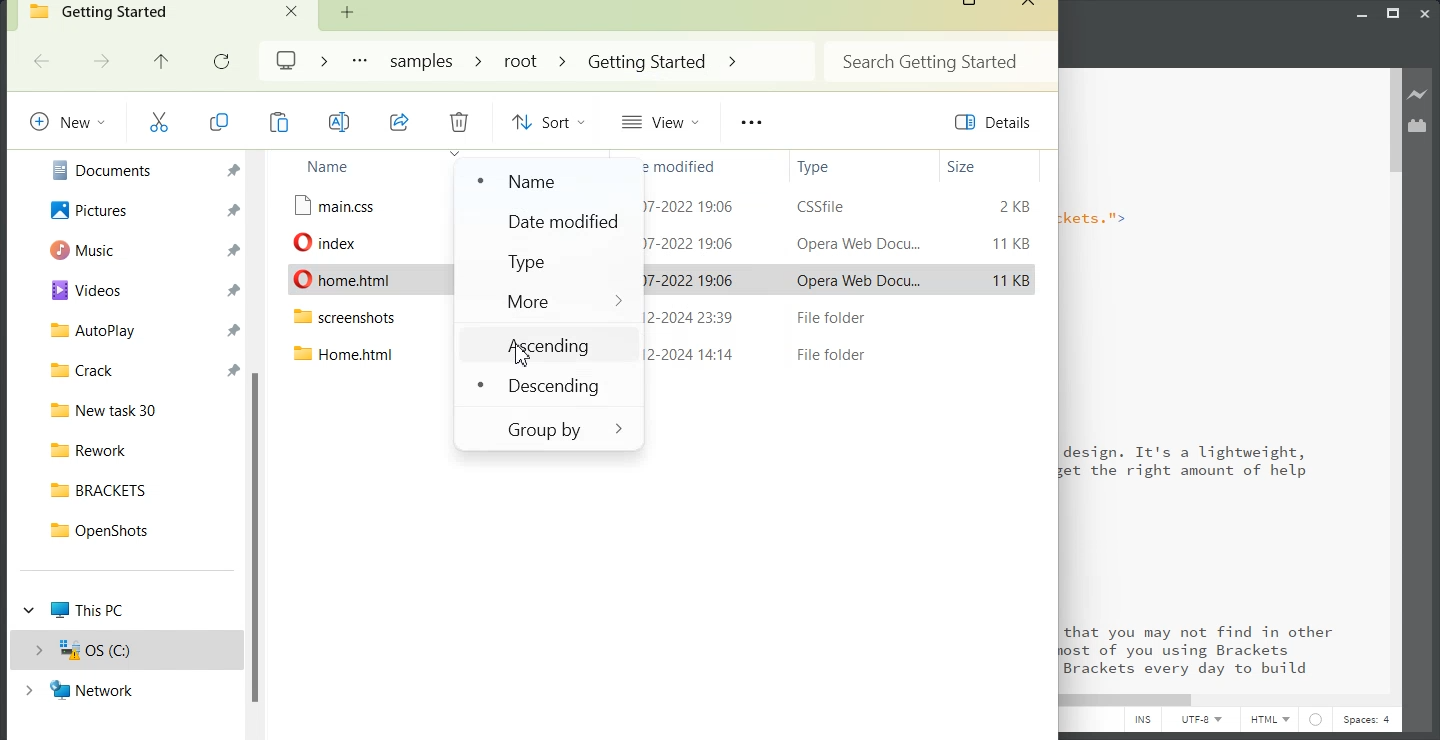  Describe the element at coordinates (1202, 722) in the screenshot. I see `UTF-8` at that location.